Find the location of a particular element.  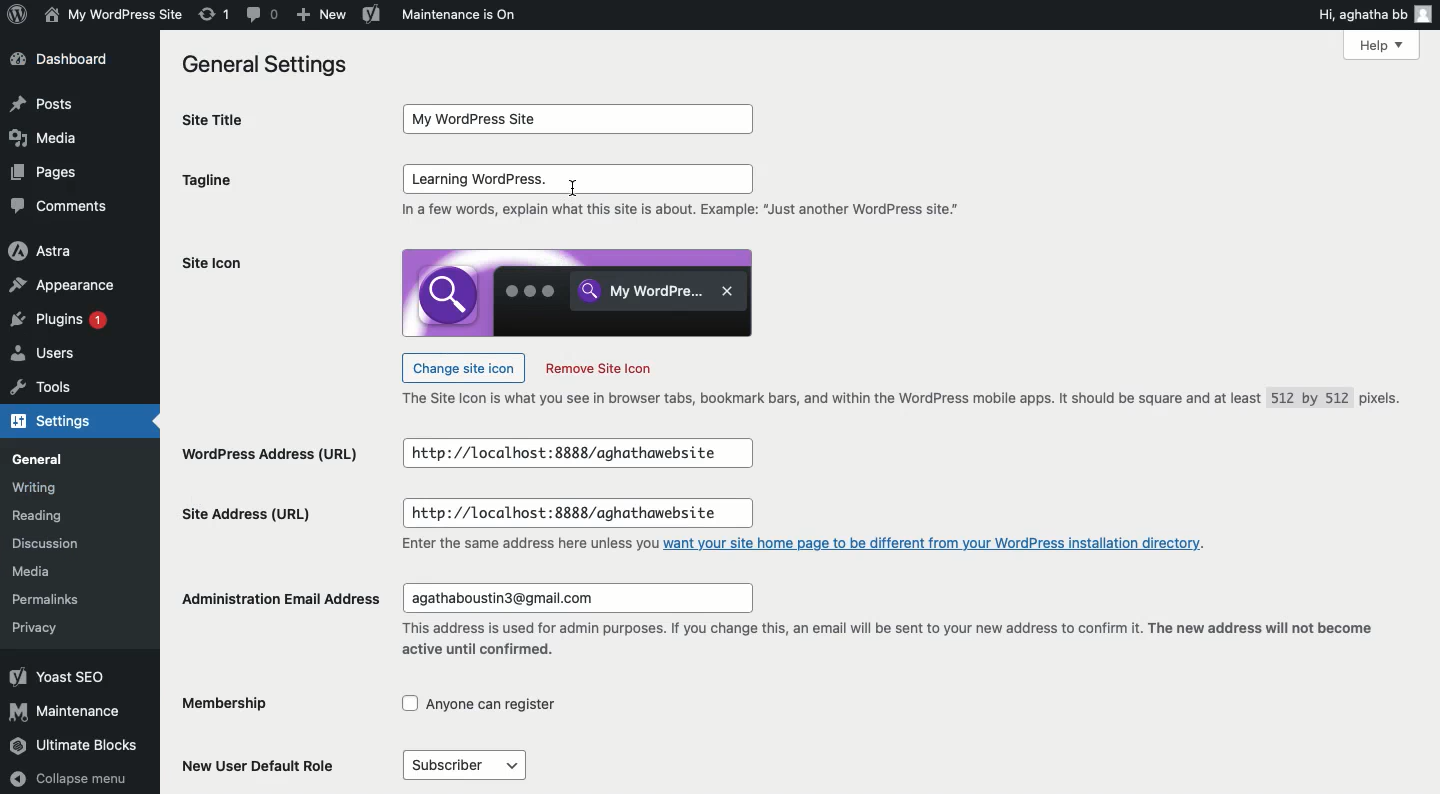

Dashboard is located at coordinates (67, 61).